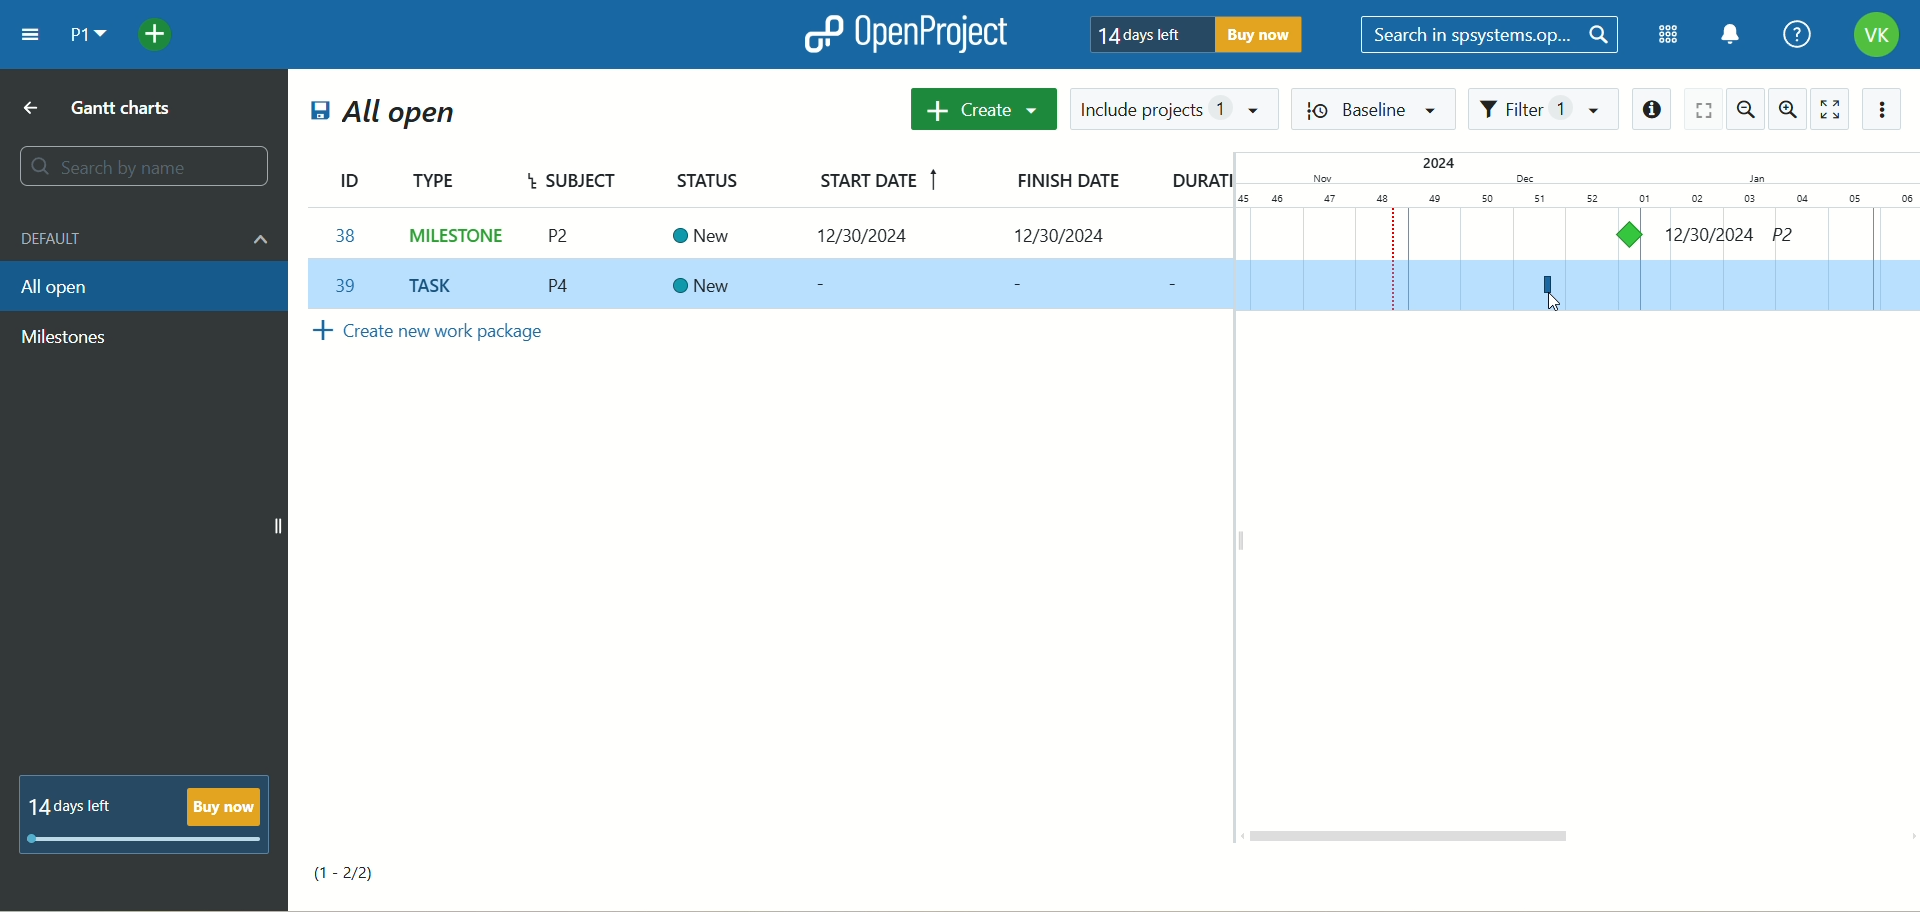 This screenshot has height=912, width=1920. I want to click on finish date, so click(1075, 184).